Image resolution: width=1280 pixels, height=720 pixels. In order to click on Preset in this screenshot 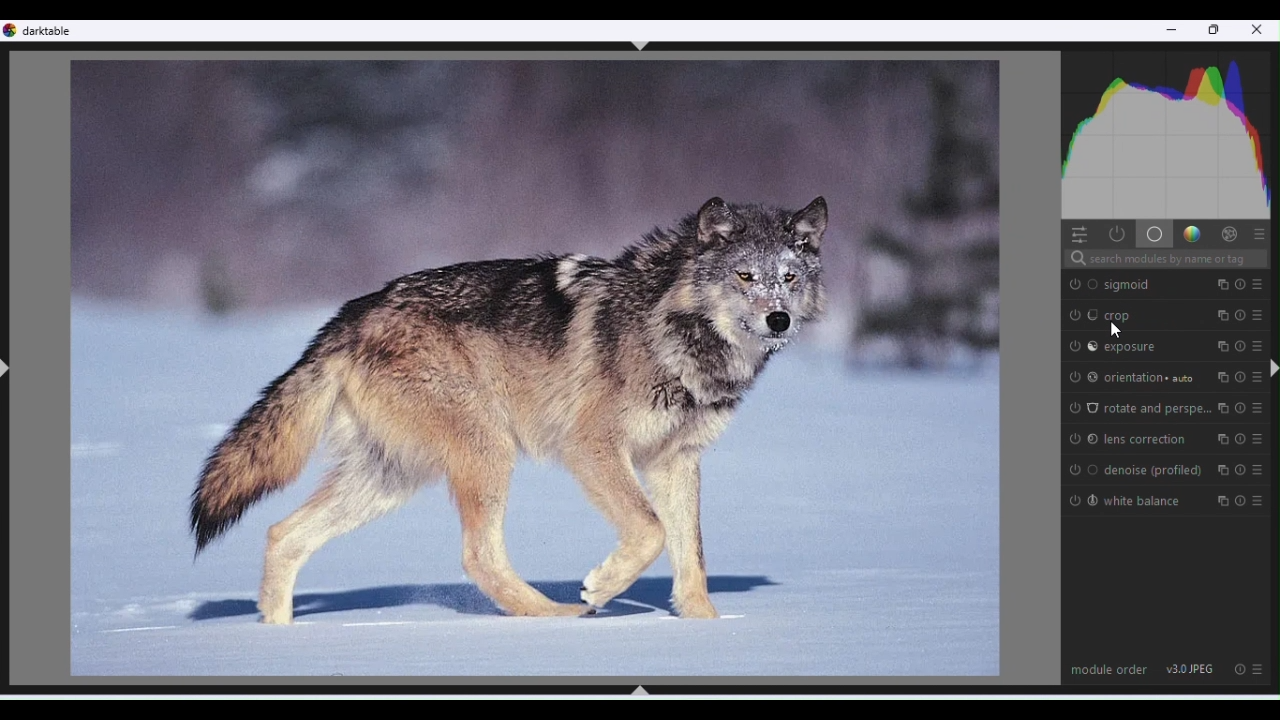, I will do `click(1261, 670)`.